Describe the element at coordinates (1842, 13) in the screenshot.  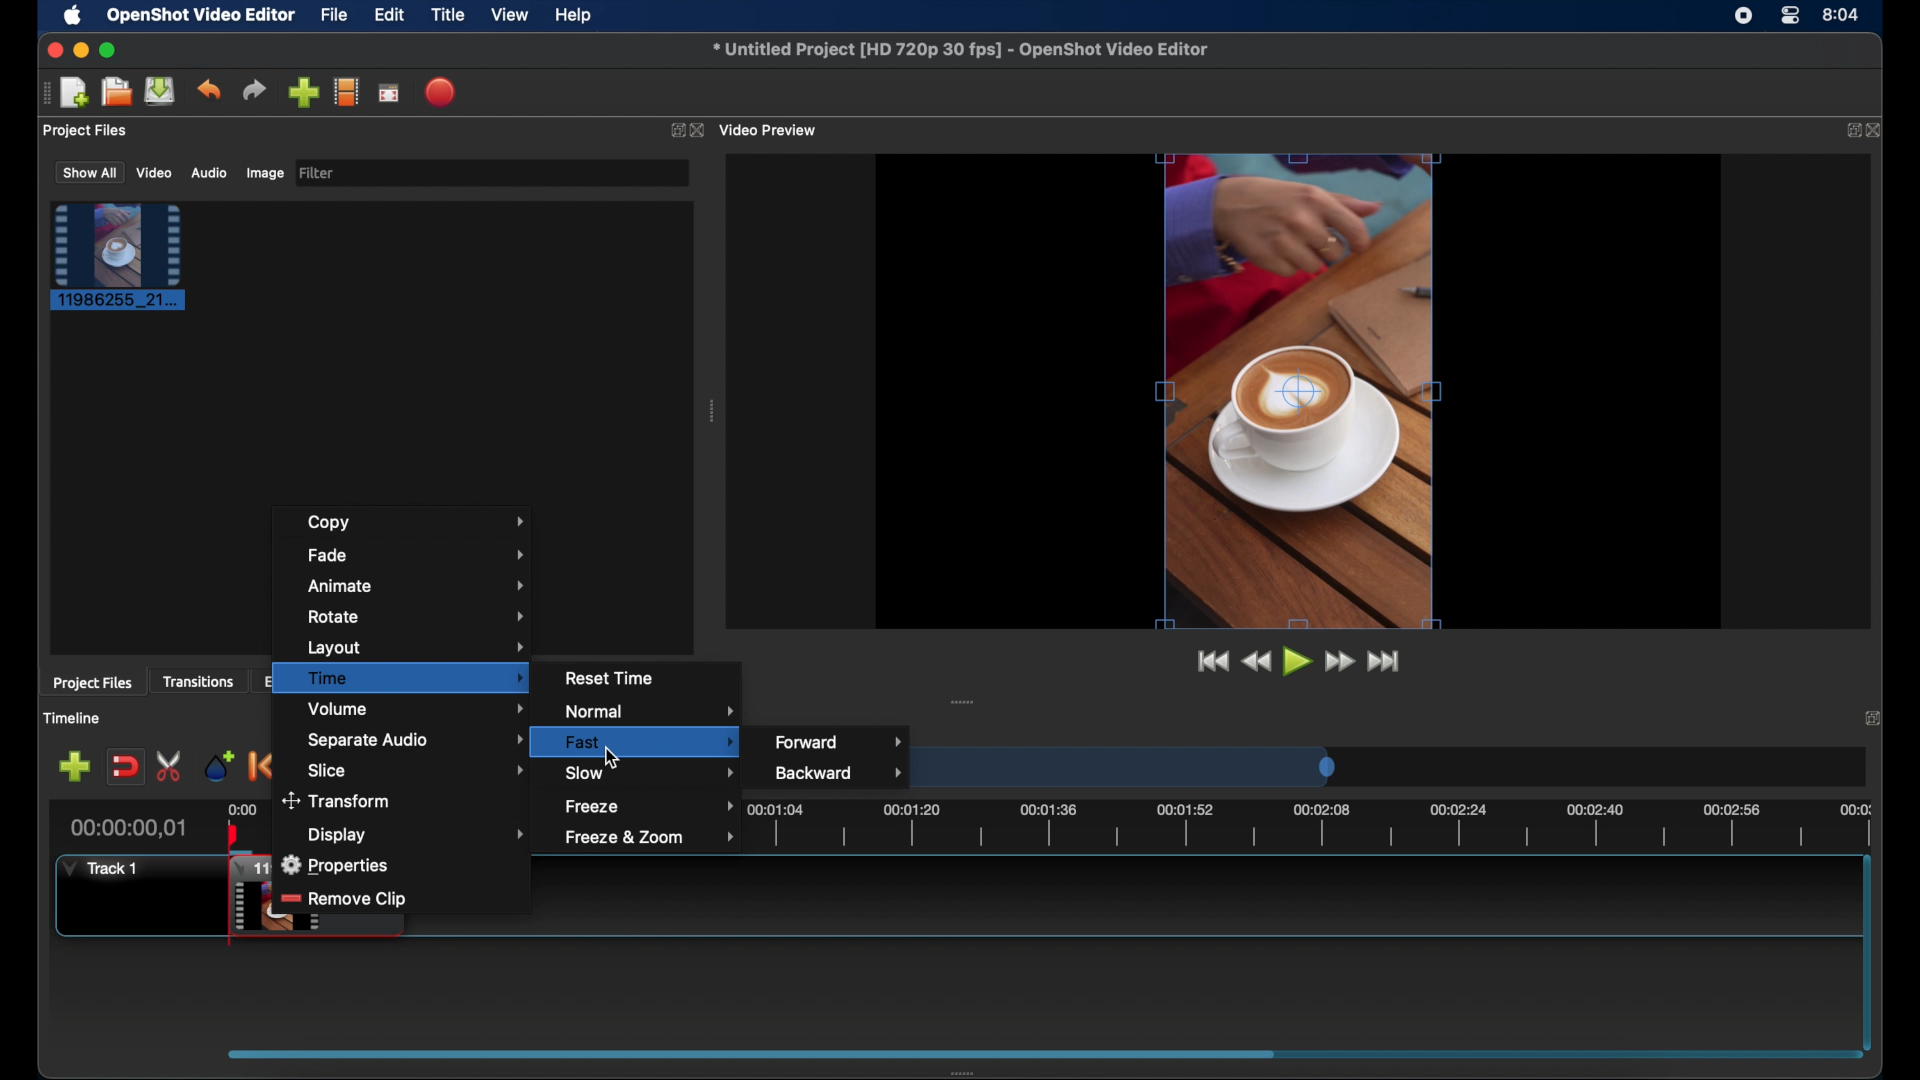
I see `time` at that location.